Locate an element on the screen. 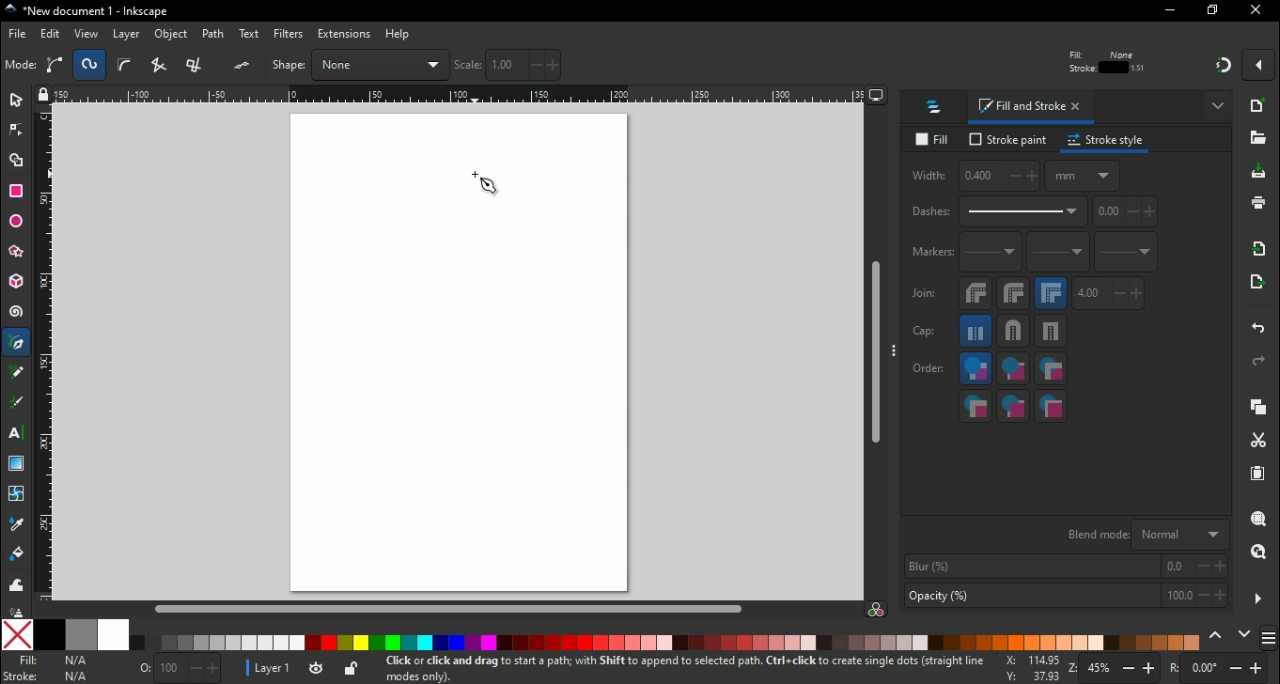 The image size is (1280, 684). join is located at coordinates (925, 298).